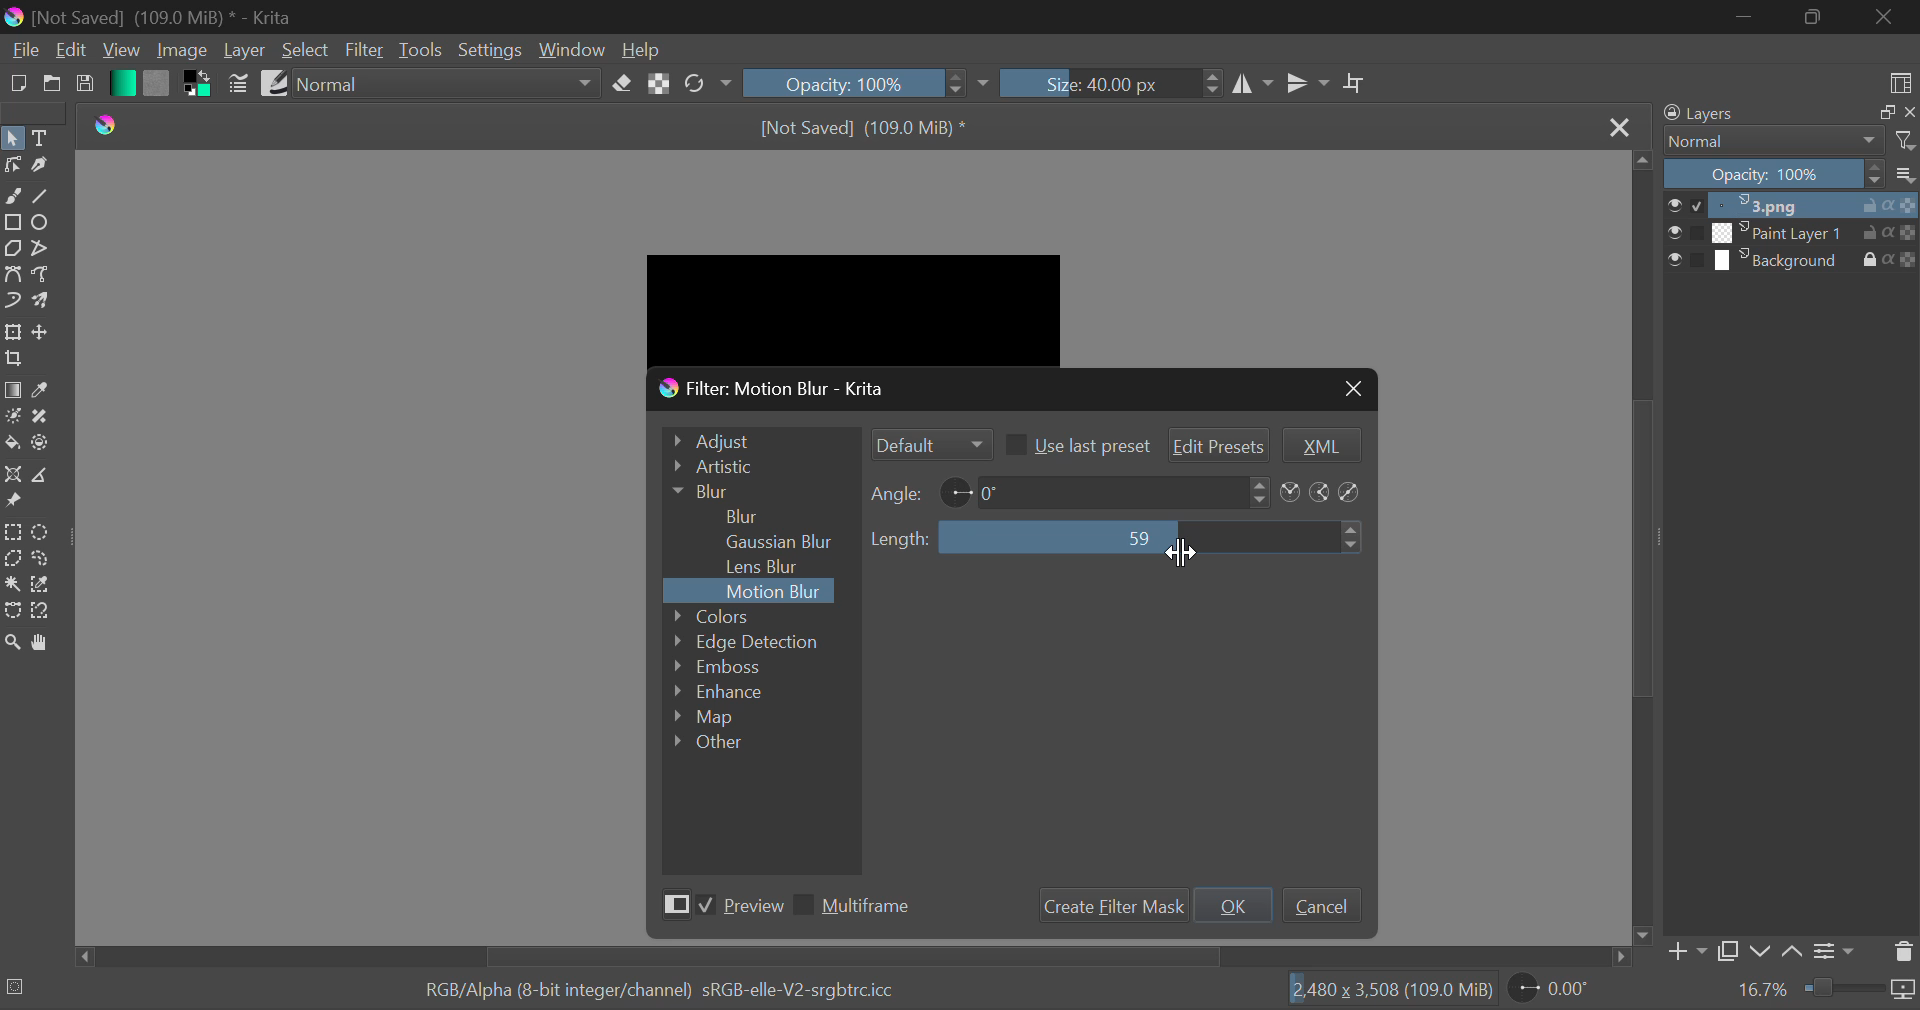 The height and width of the screenshot is (1010, 1920). I want to click on Close, so click(1884, 18).